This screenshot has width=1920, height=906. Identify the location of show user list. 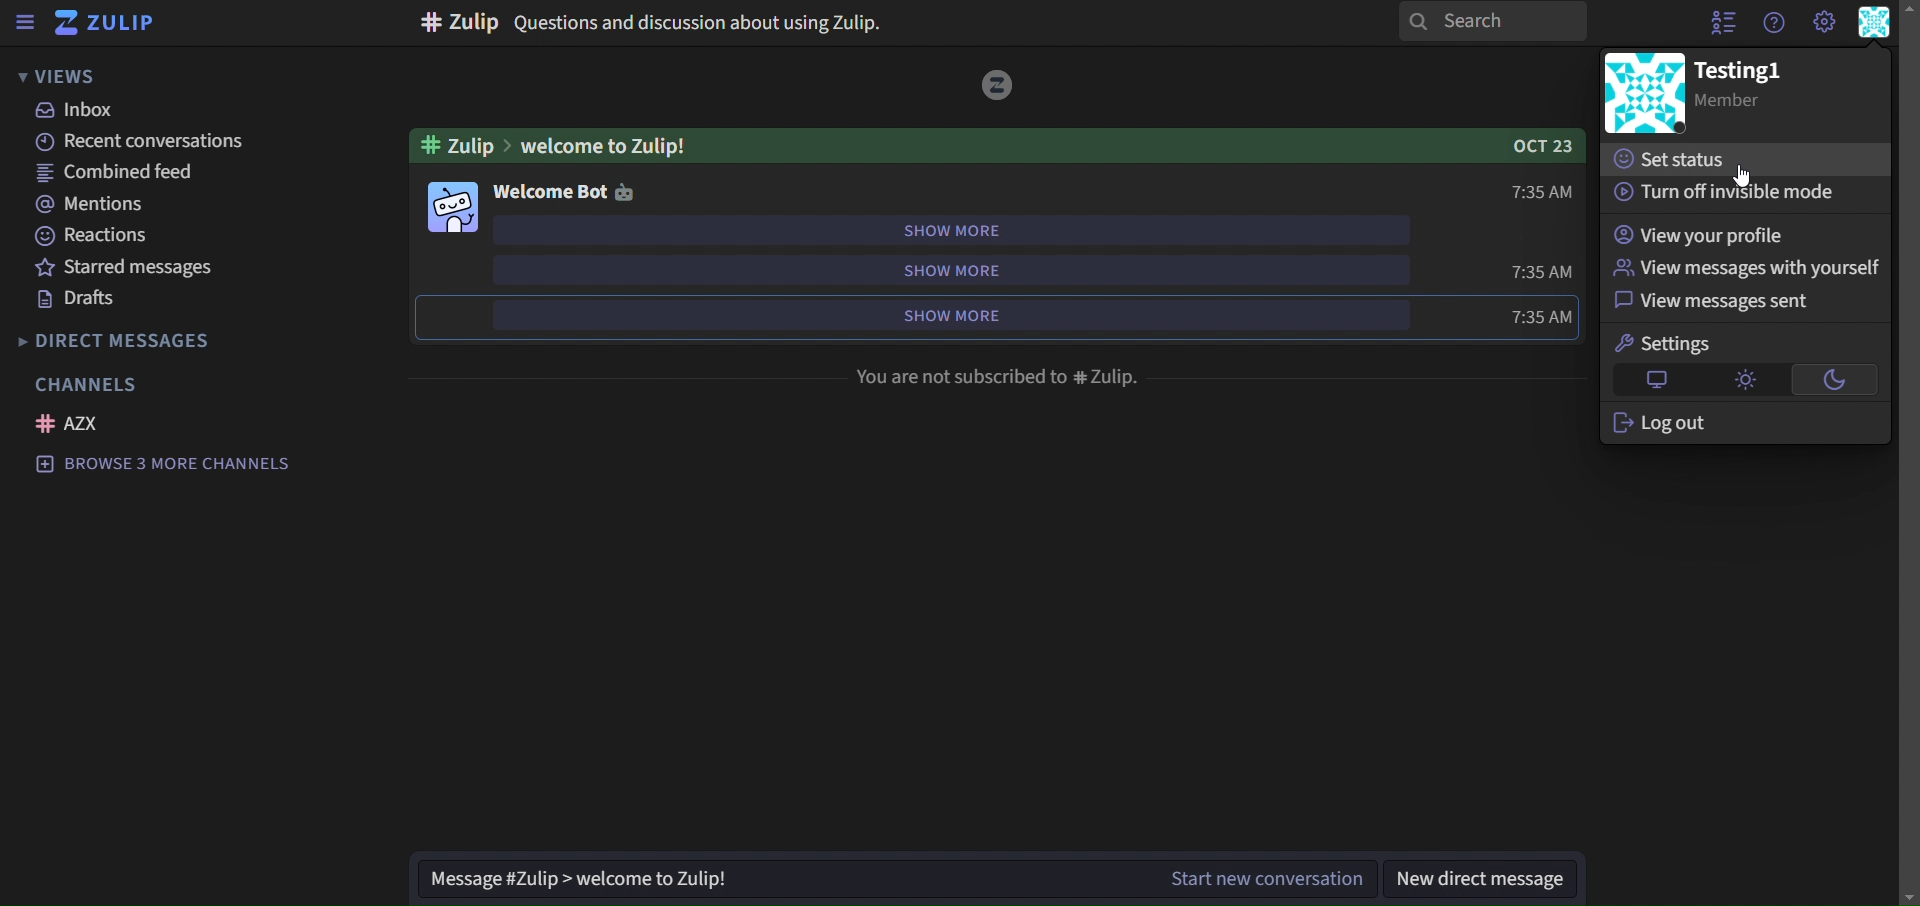
(1726, 21).